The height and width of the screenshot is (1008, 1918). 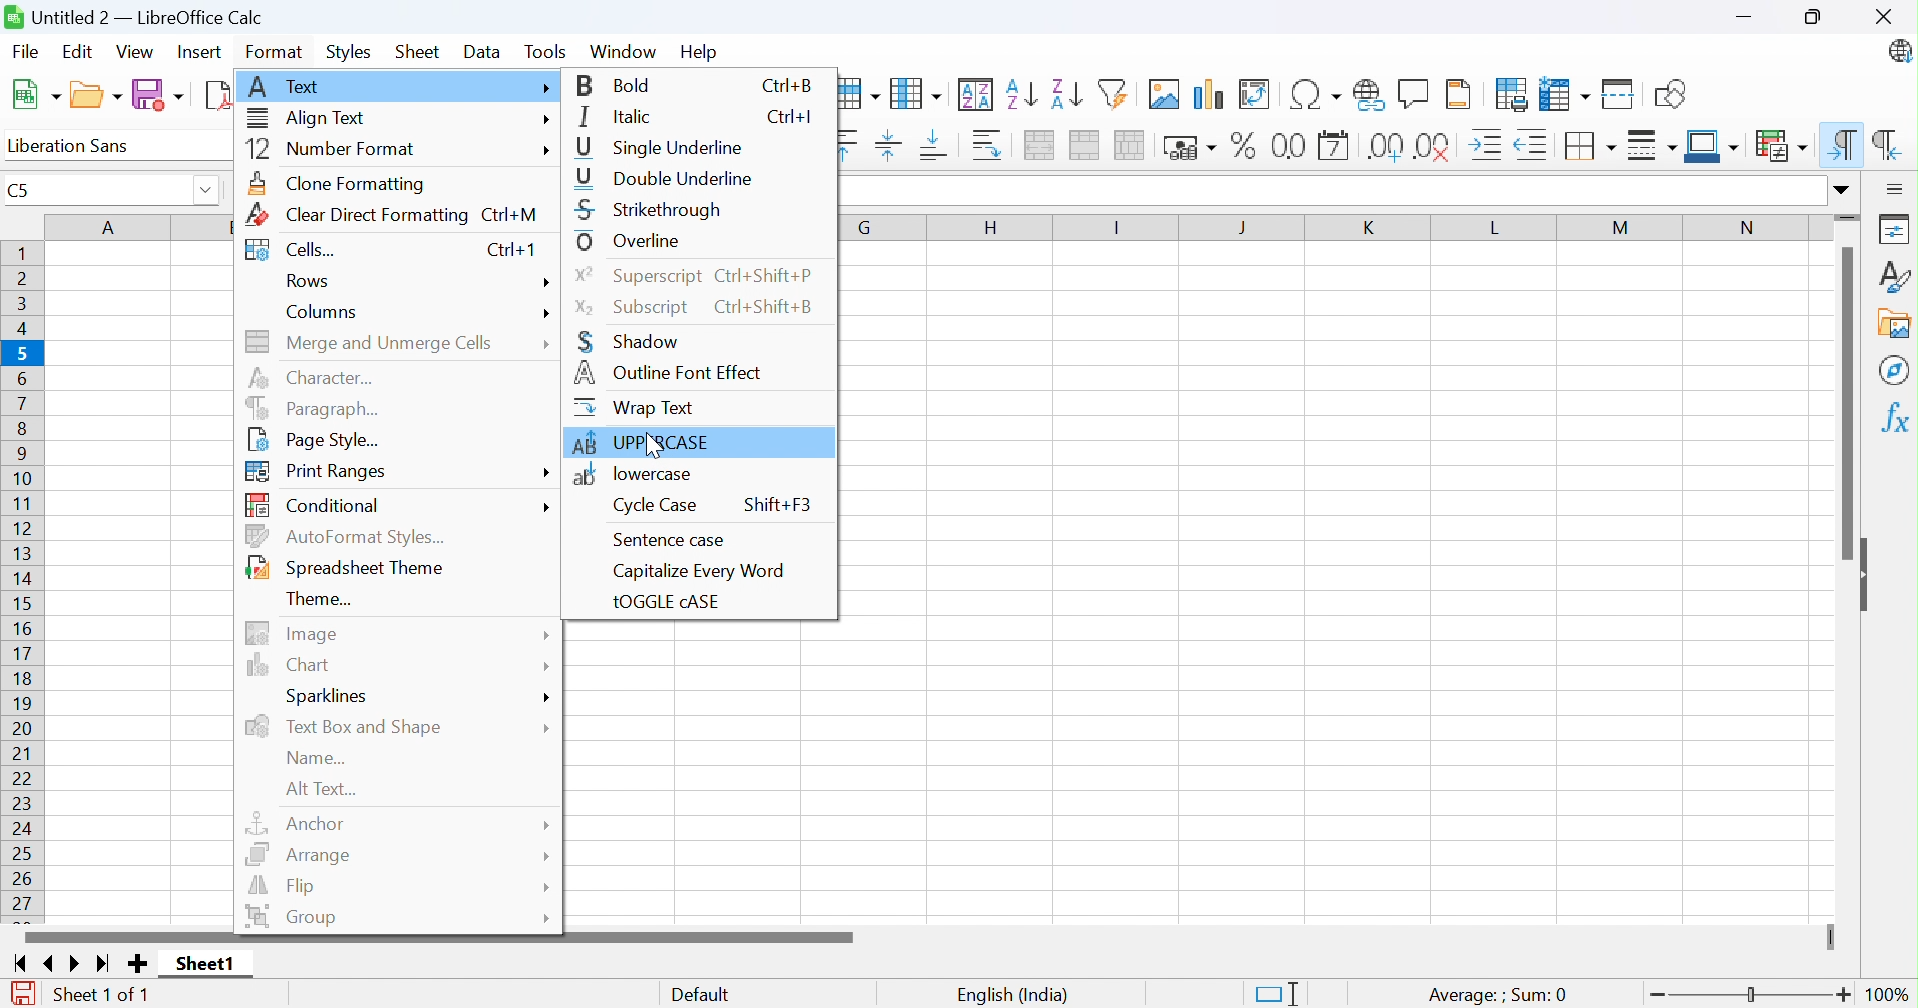 I want to click on More, so click(x=548, y=281).